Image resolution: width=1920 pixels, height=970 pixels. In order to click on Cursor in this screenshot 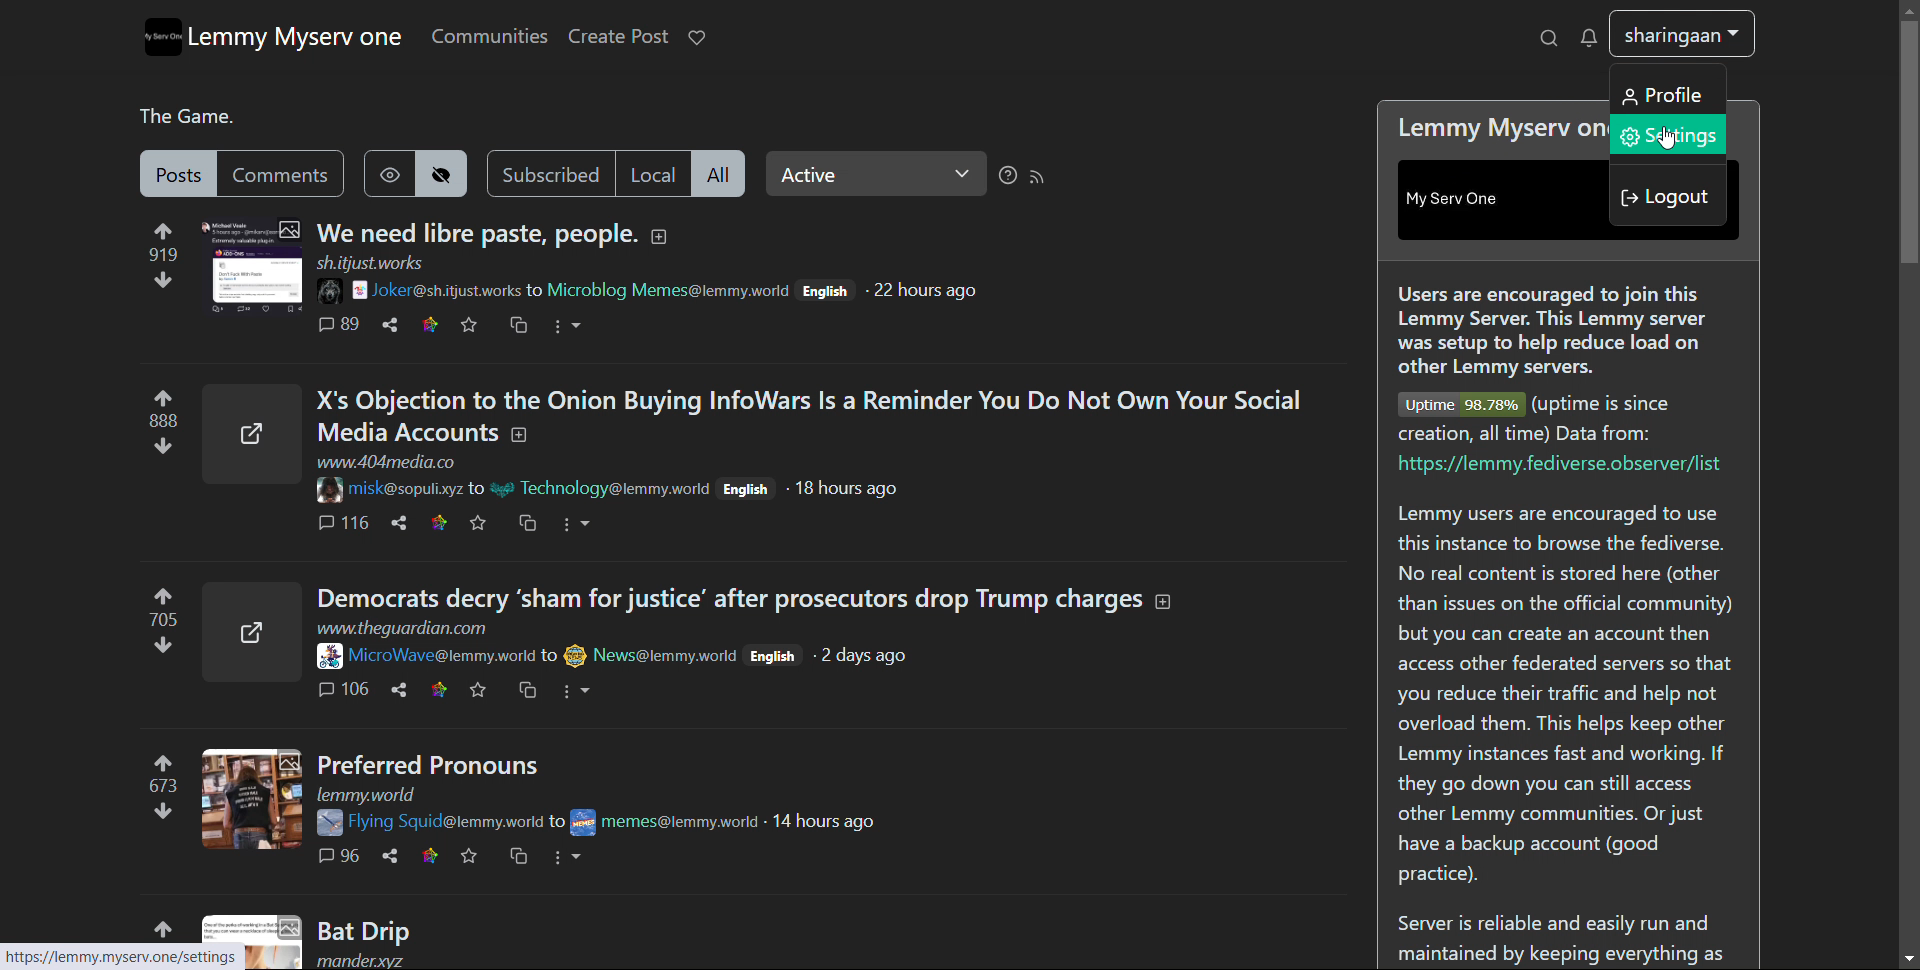, I will do `click(1660, 139)`.